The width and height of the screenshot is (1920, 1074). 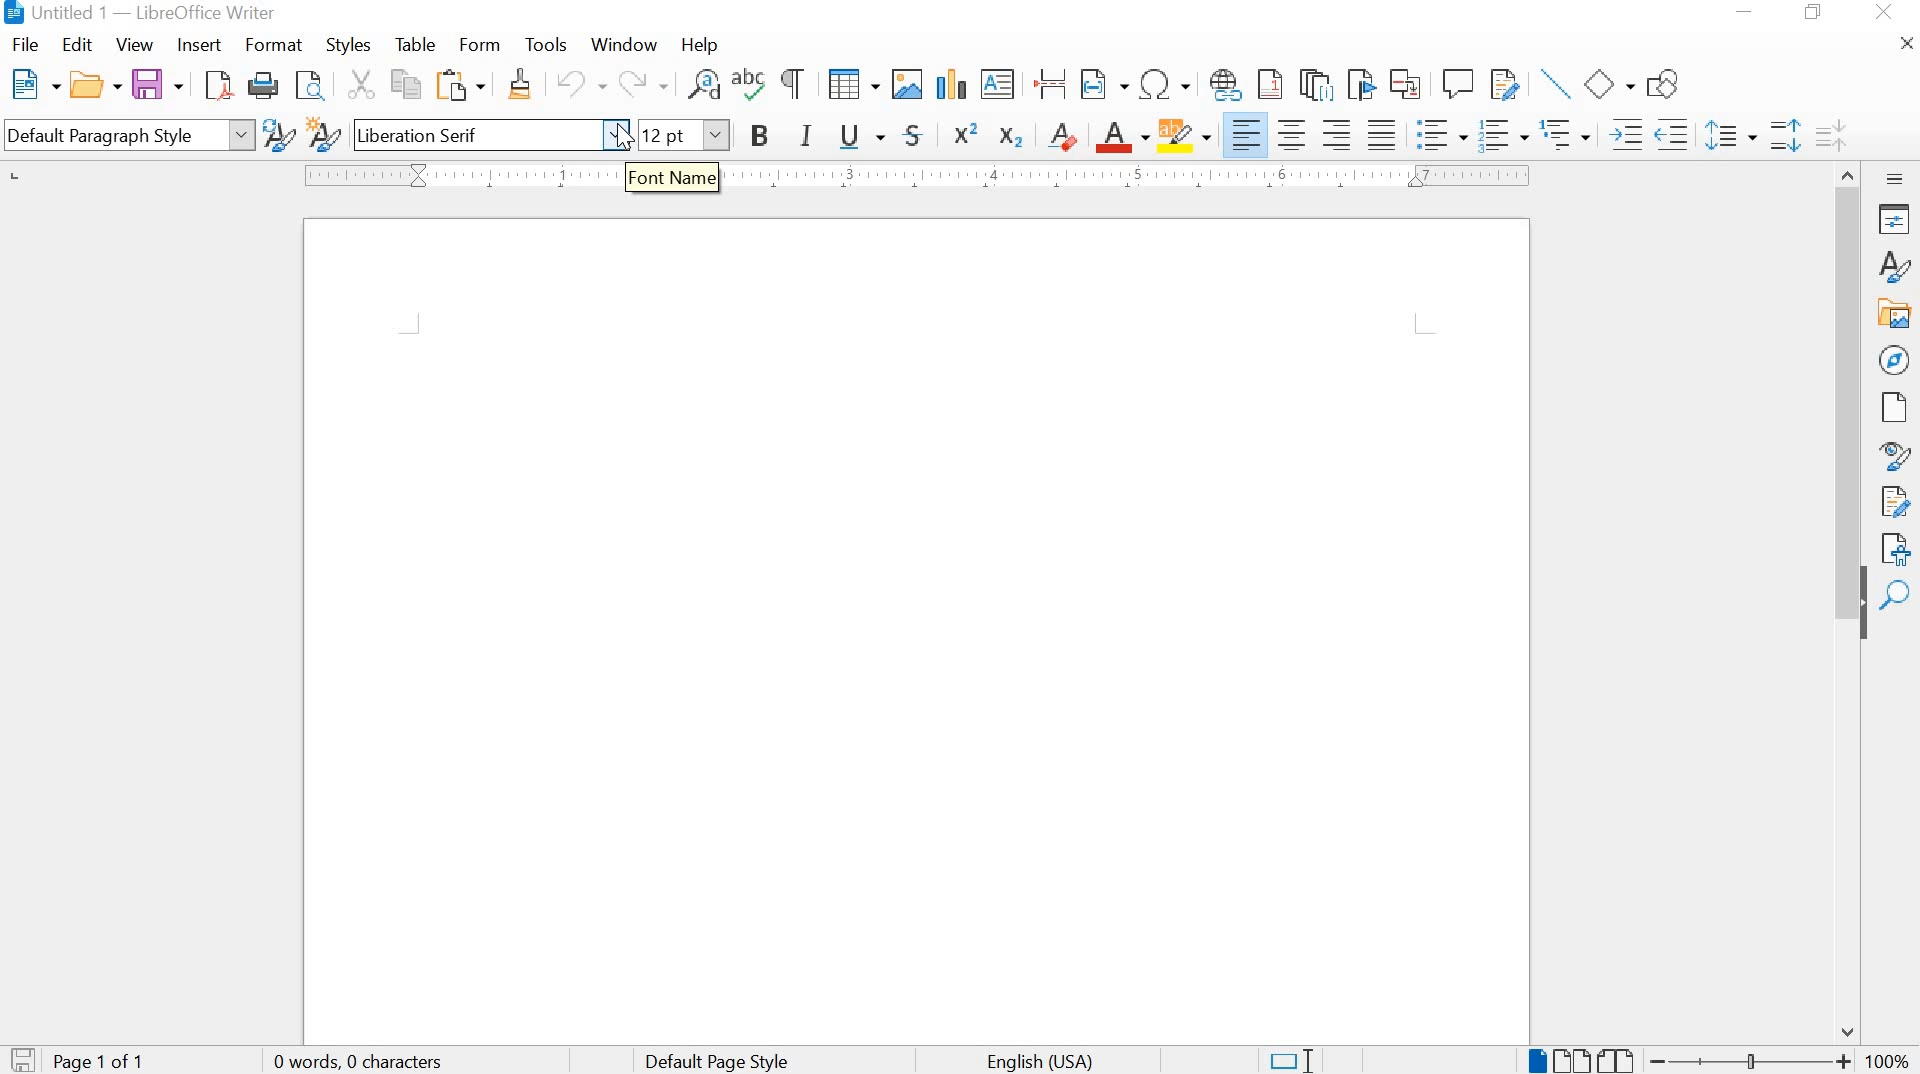 What do you see at coordinates (358, 84) in the screenshot?
I see `CUT` at bounding box center [358, 84].